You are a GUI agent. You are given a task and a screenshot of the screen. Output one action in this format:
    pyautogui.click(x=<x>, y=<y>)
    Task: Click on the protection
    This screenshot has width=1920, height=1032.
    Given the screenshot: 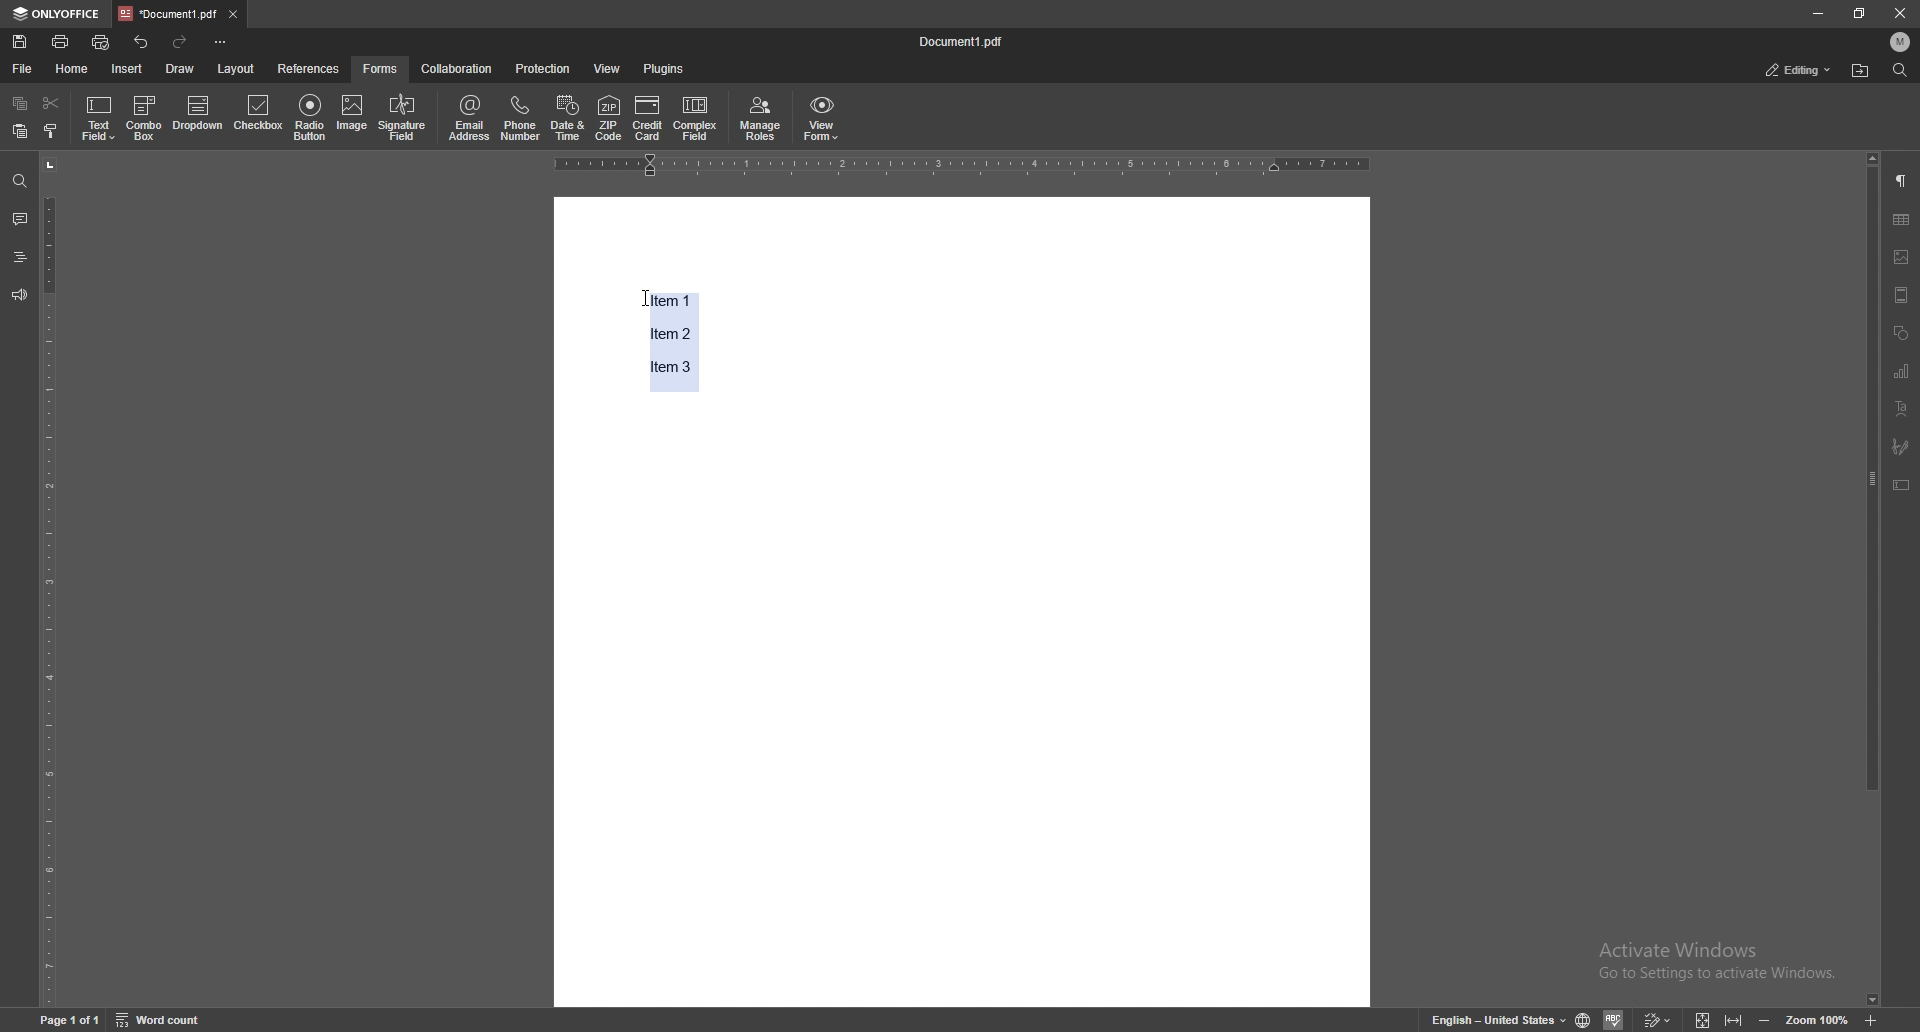 What is the action you would take?
    pyautogui.click(x=545, y=68)
    